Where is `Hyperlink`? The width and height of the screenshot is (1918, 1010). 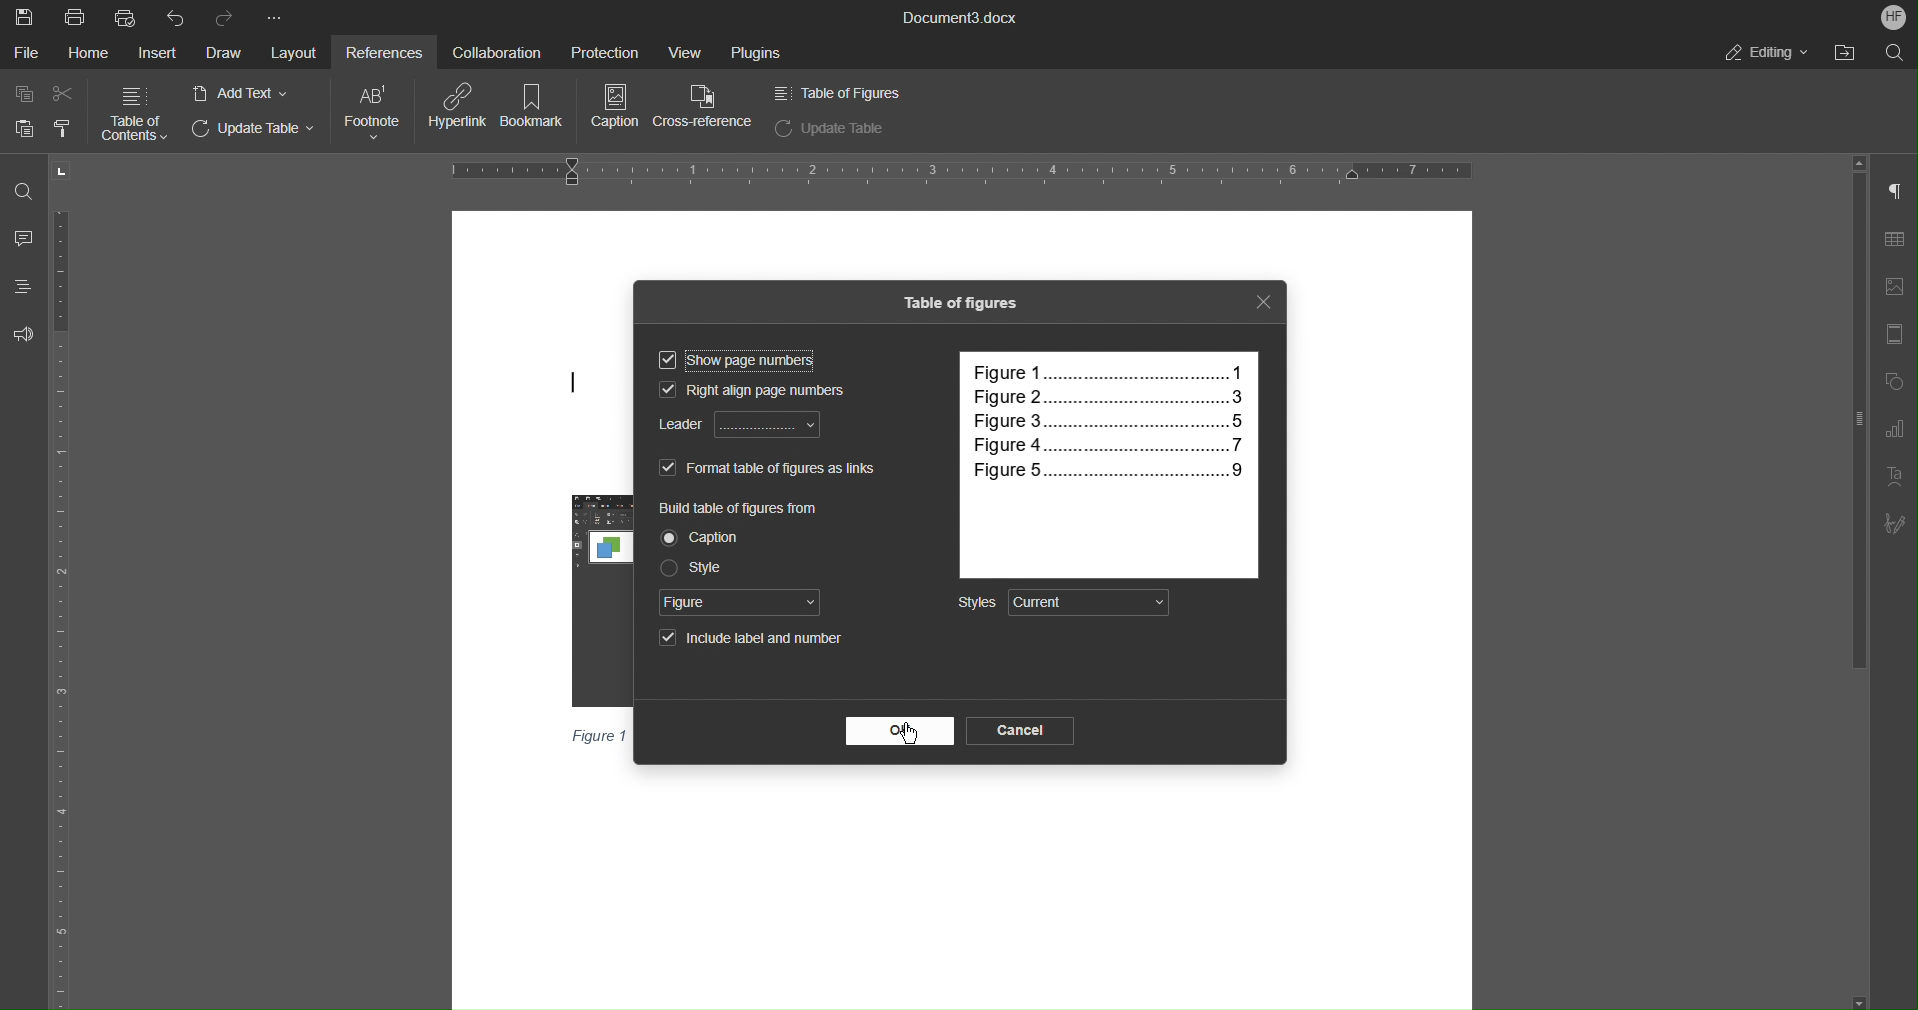
Hyperlink is located at coordinates (460, 108).